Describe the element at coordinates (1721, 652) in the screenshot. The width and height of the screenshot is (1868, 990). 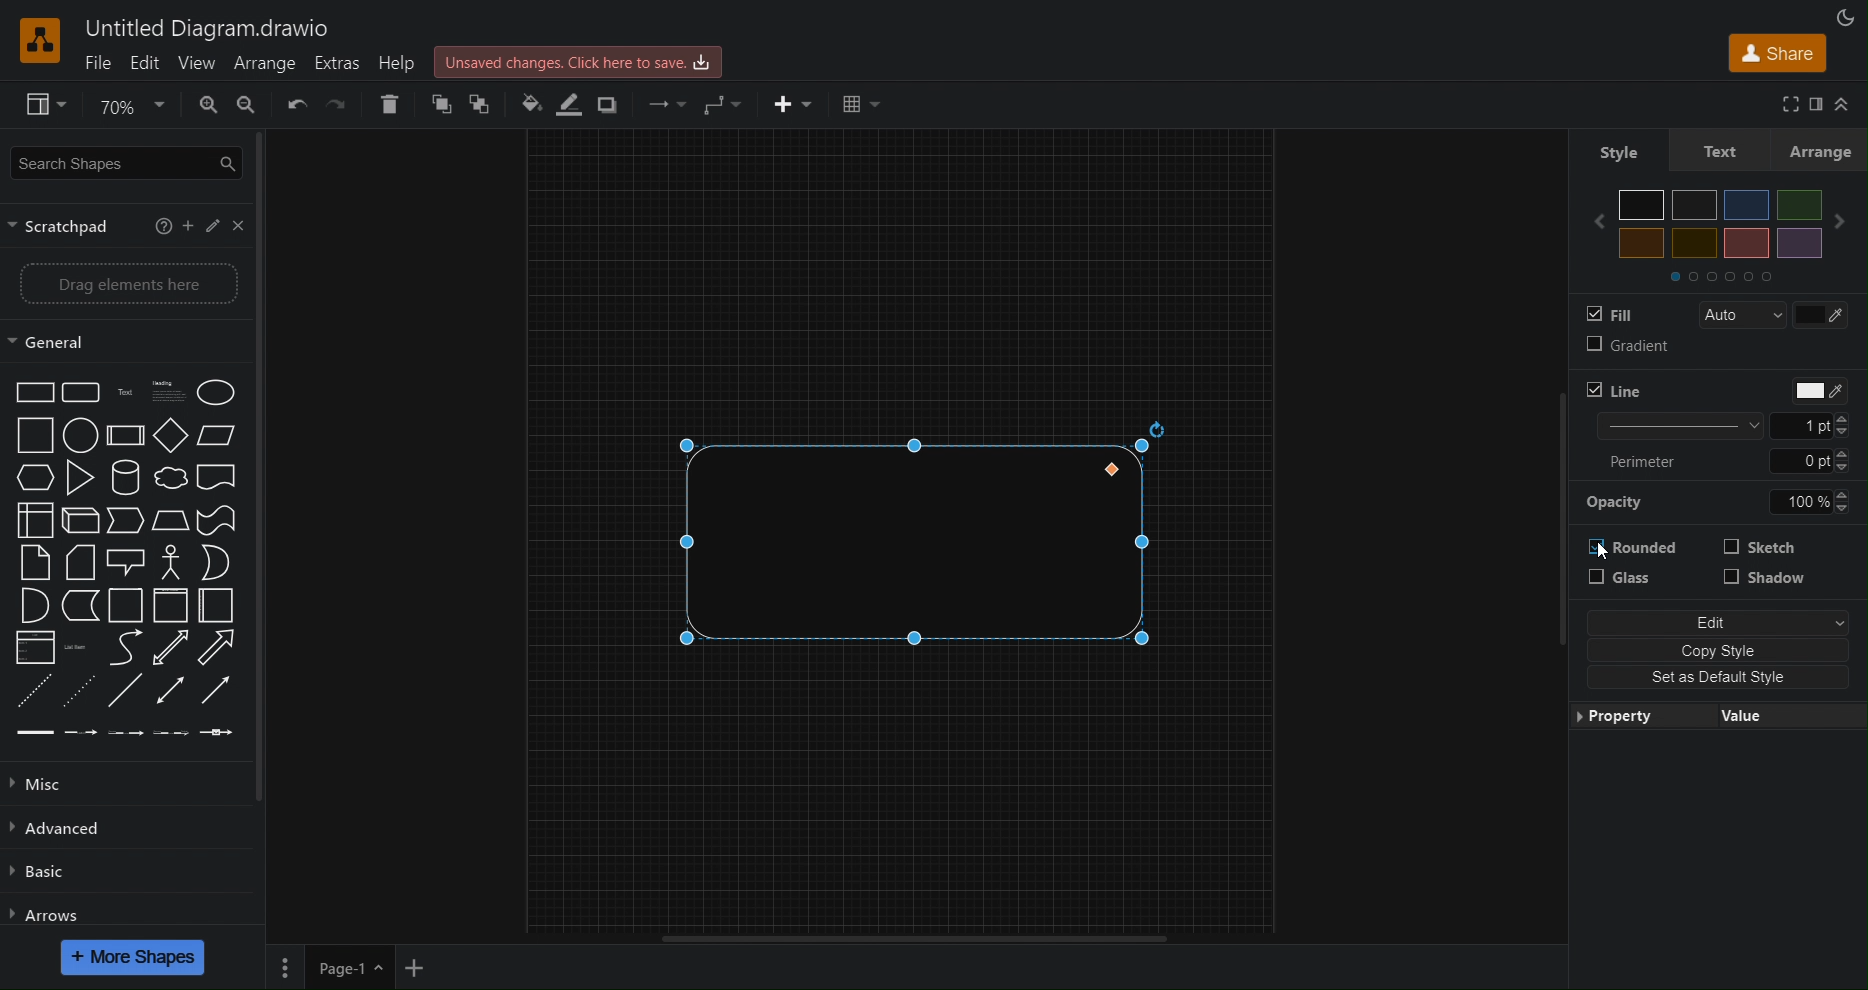
I see `Copy Style` at that location.